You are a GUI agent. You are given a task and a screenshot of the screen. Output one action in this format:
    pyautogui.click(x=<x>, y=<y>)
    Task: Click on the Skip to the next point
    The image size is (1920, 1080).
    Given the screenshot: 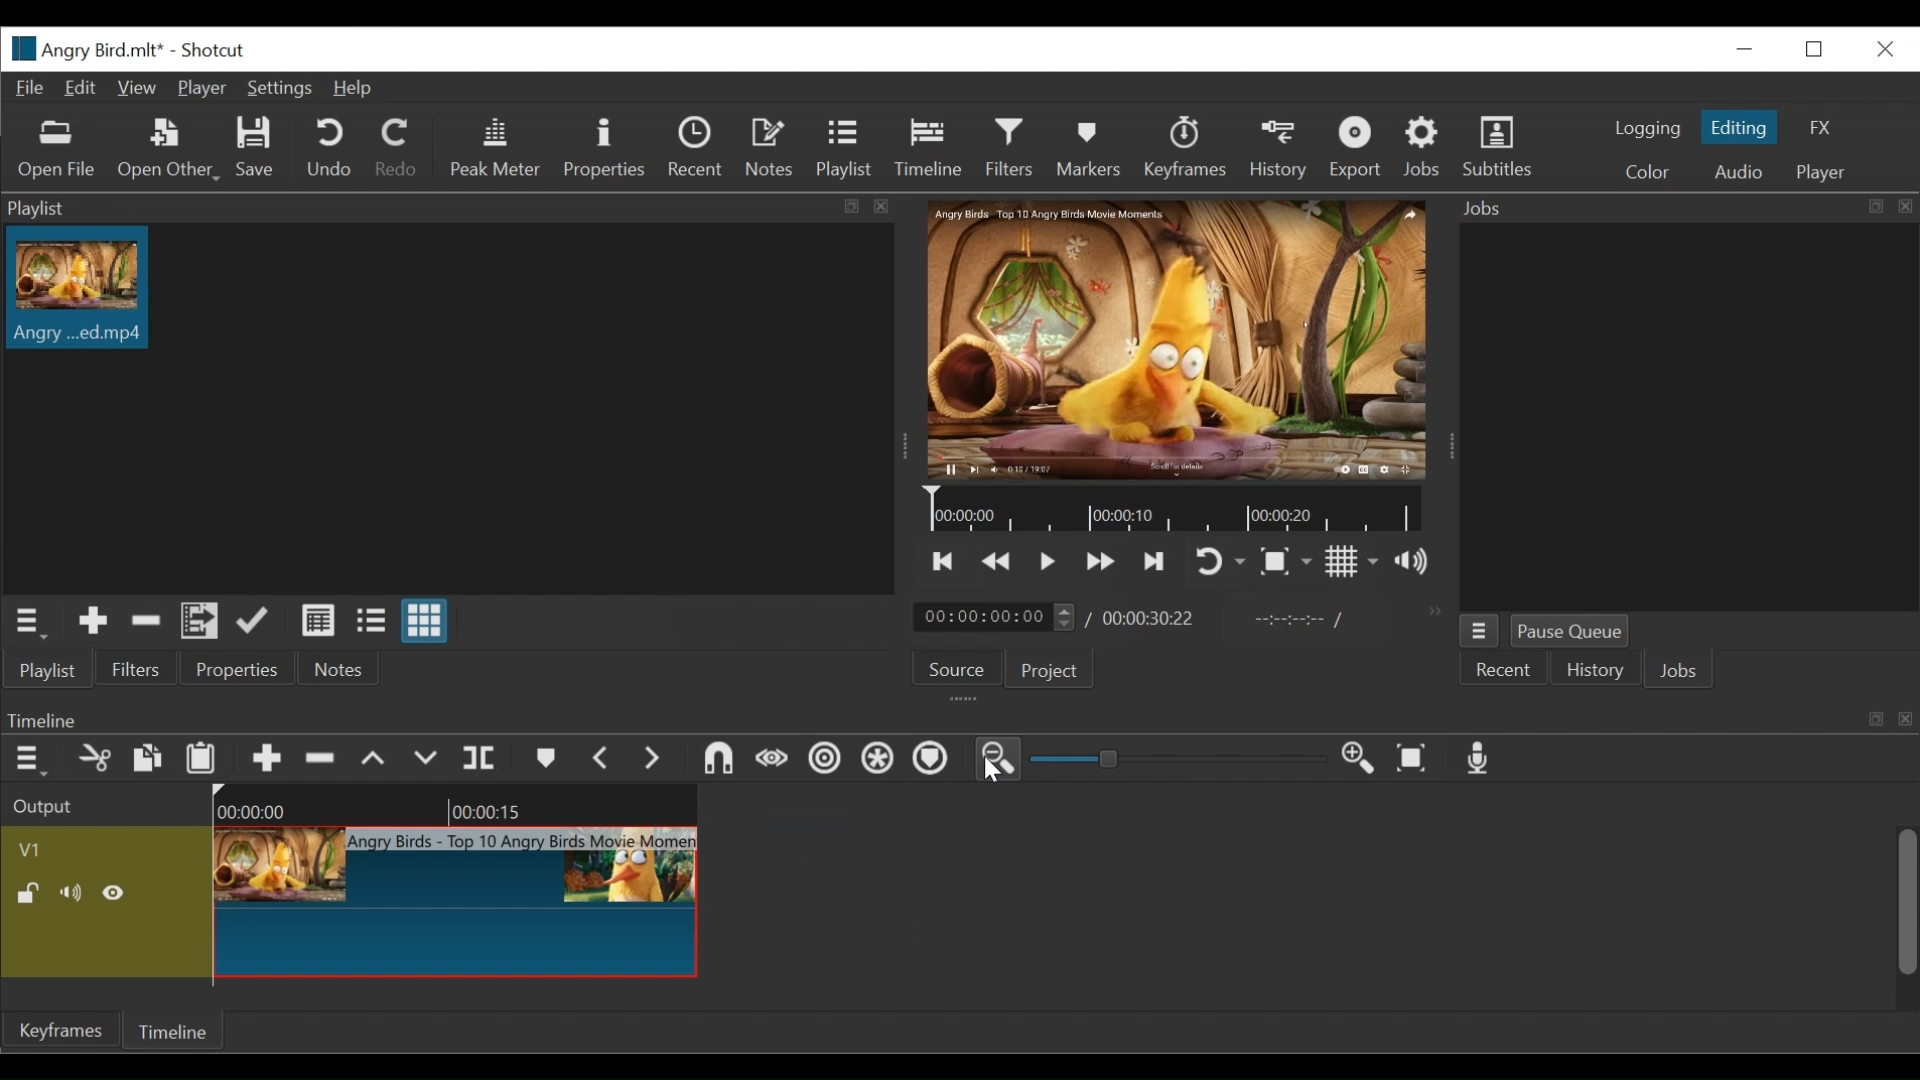 What is the action you would take?
    pyautogui.click(x=1156, y=562)
    